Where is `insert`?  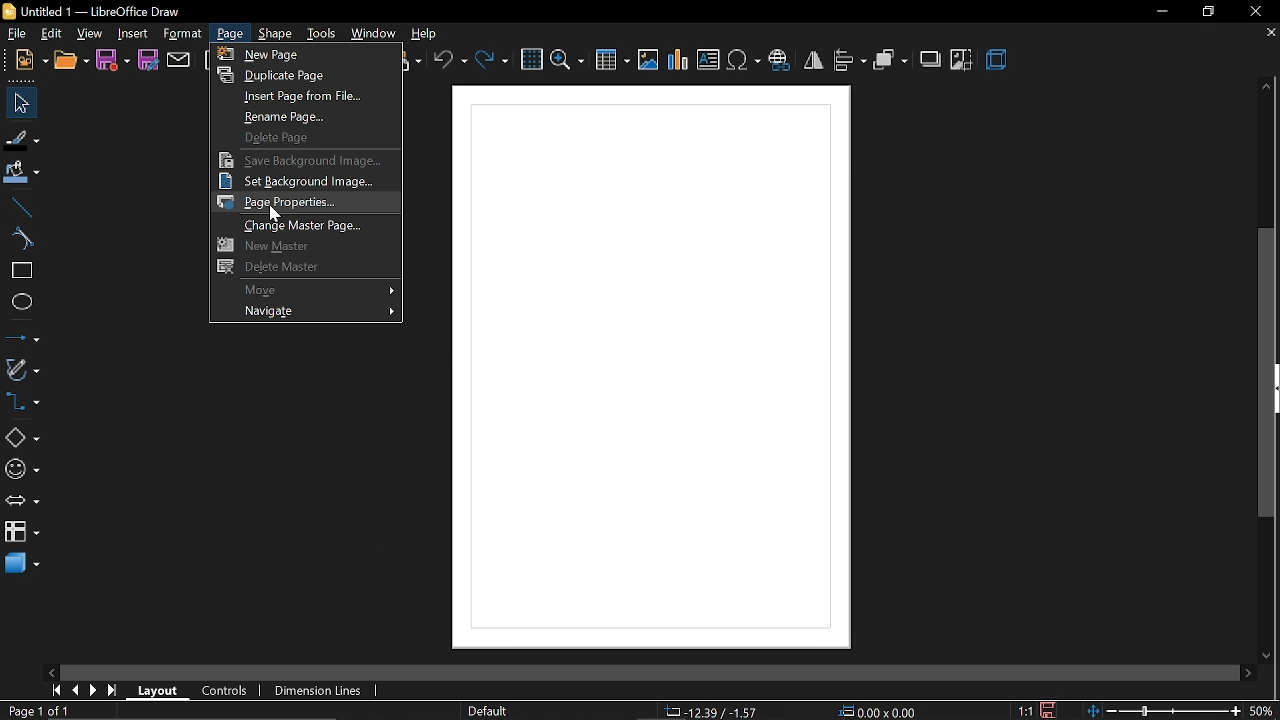
insert is located at coordinates (130, 33).